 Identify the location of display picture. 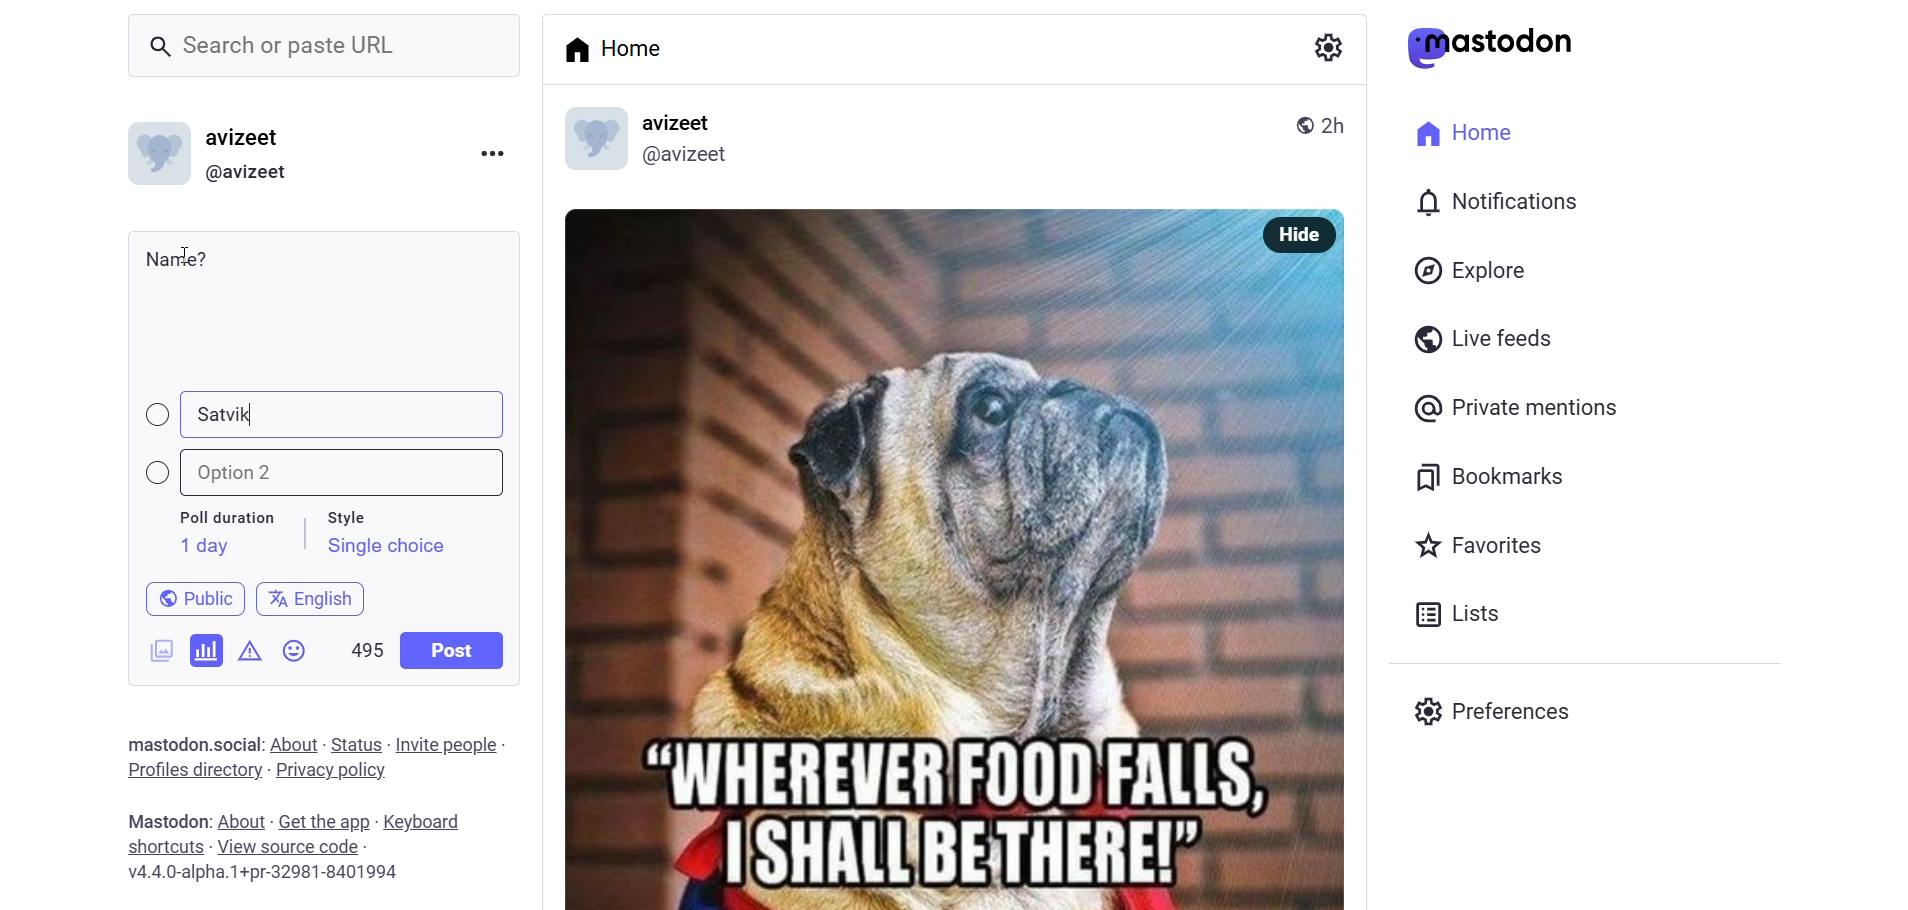
(585, 141).